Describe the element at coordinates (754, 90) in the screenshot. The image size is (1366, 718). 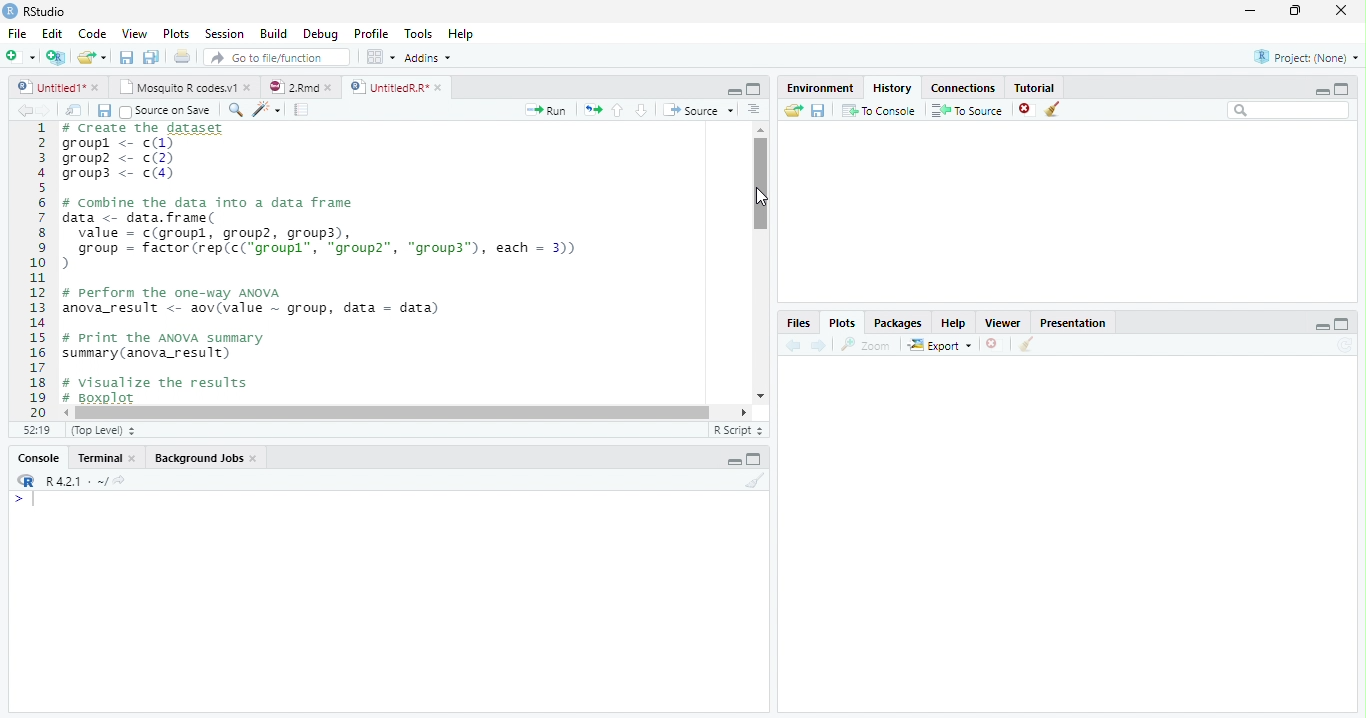
I see `Maximize` at that location.